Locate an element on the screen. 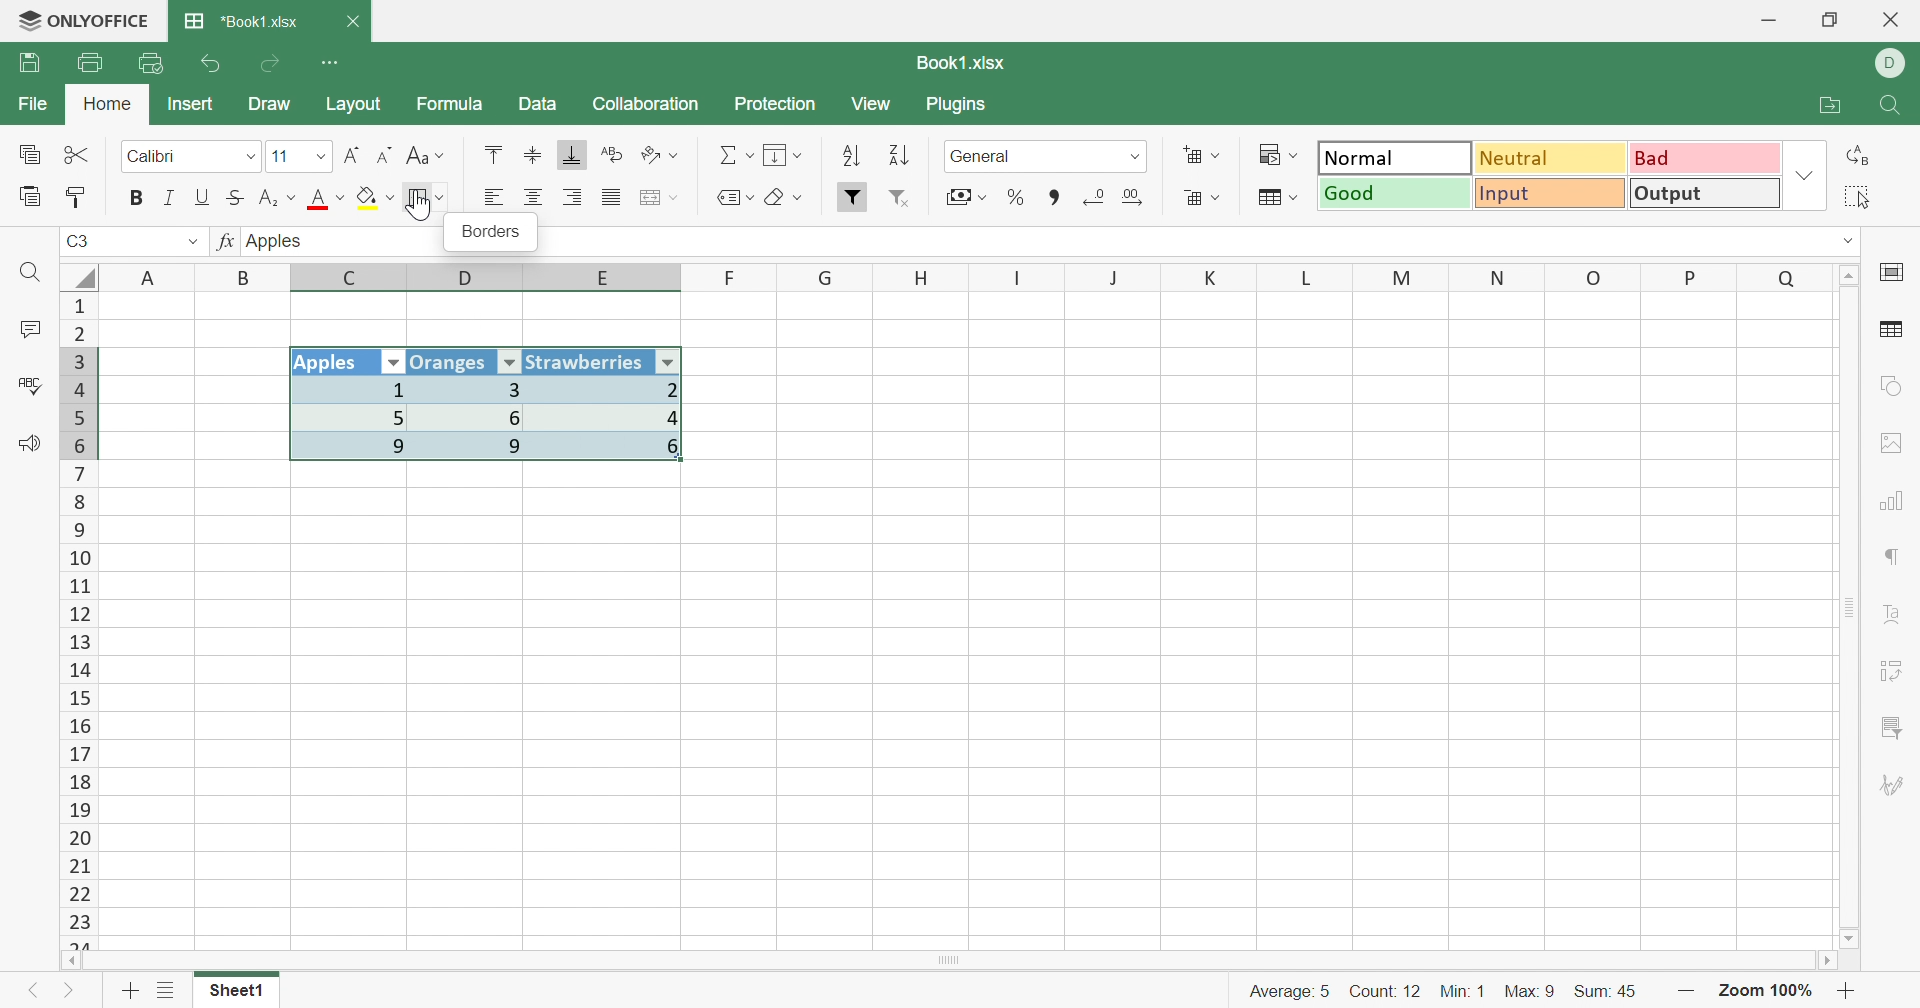 This screenshot has width=1920, height=1008. Close is located at coordinates (356, 22).